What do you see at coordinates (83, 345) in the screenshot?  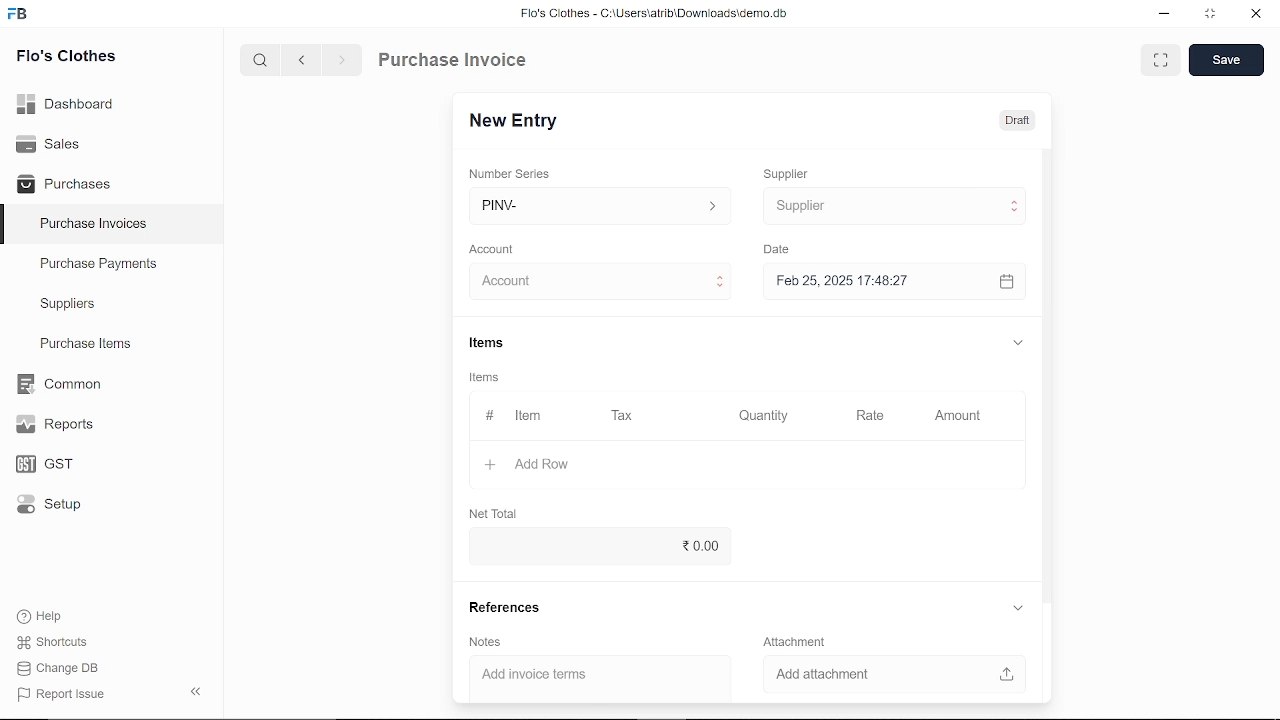 I see `Purchase ltems` at bounding box center [83, 345].